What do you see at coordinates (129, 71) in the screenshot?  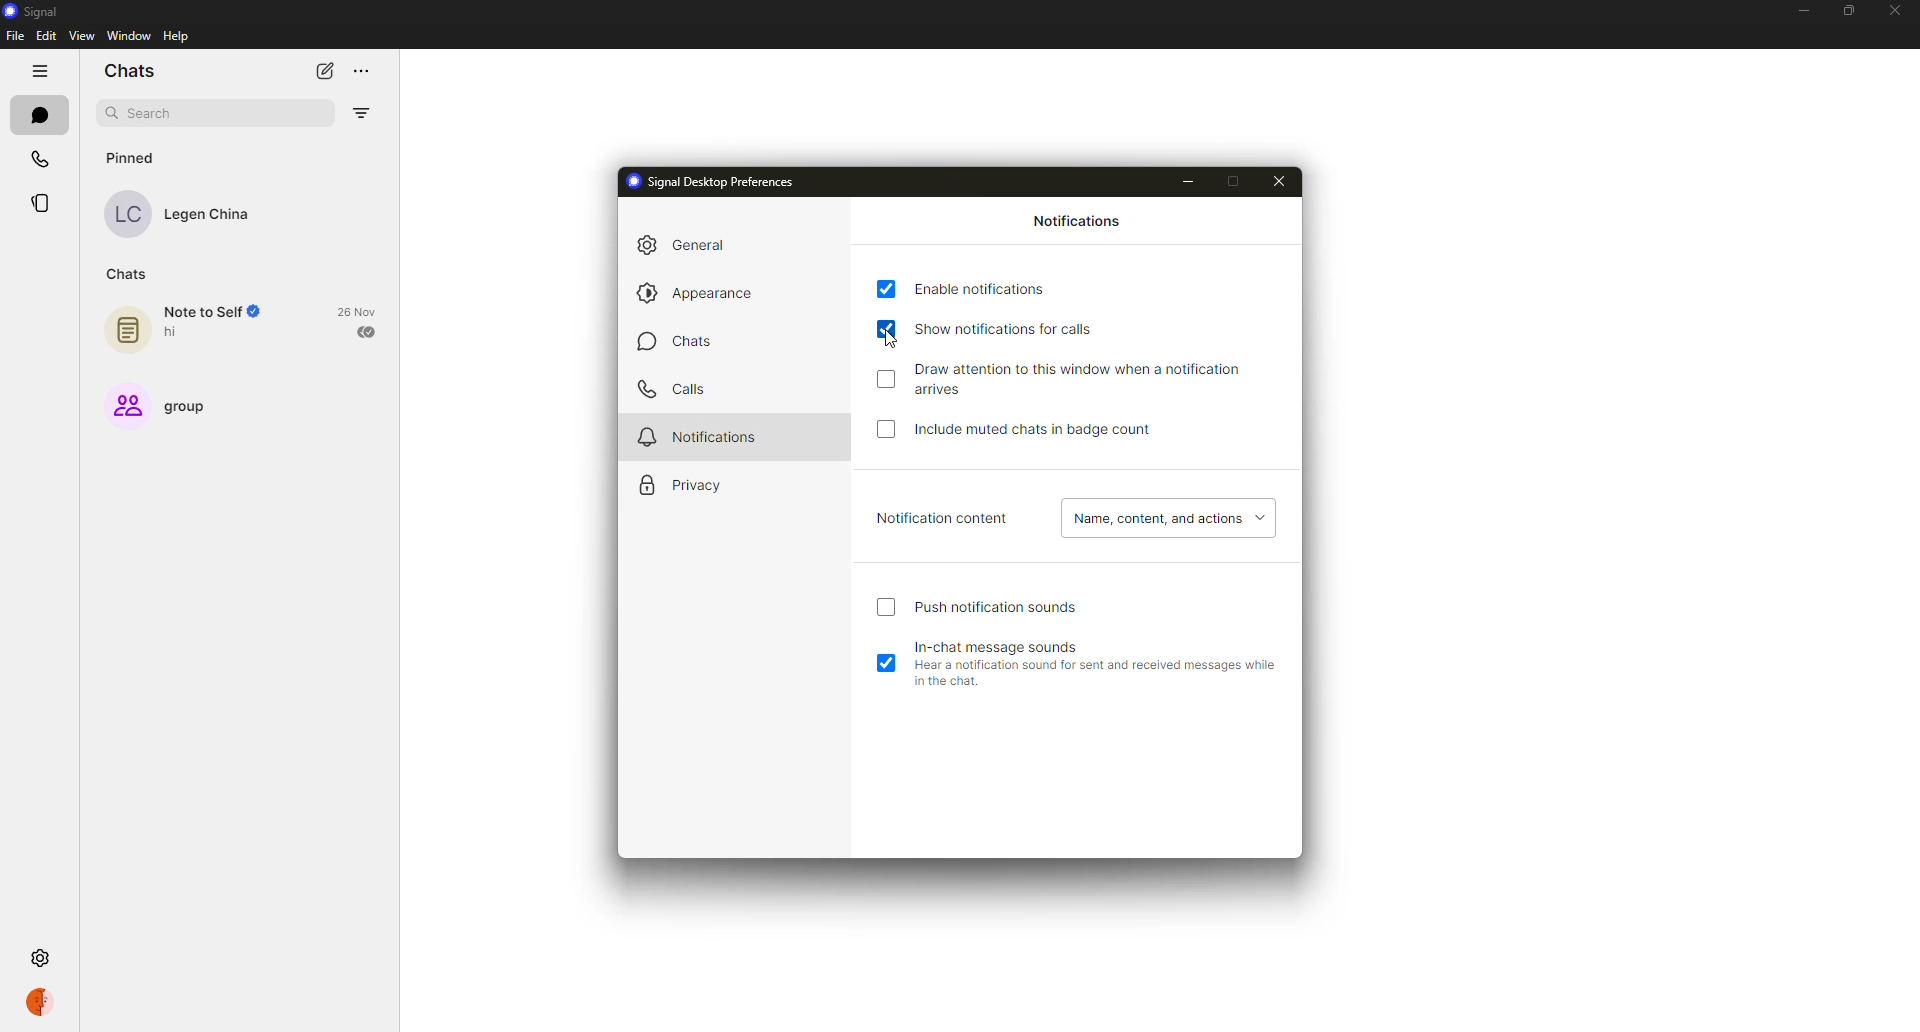 I see `chats` at bounding box center [129, 71].